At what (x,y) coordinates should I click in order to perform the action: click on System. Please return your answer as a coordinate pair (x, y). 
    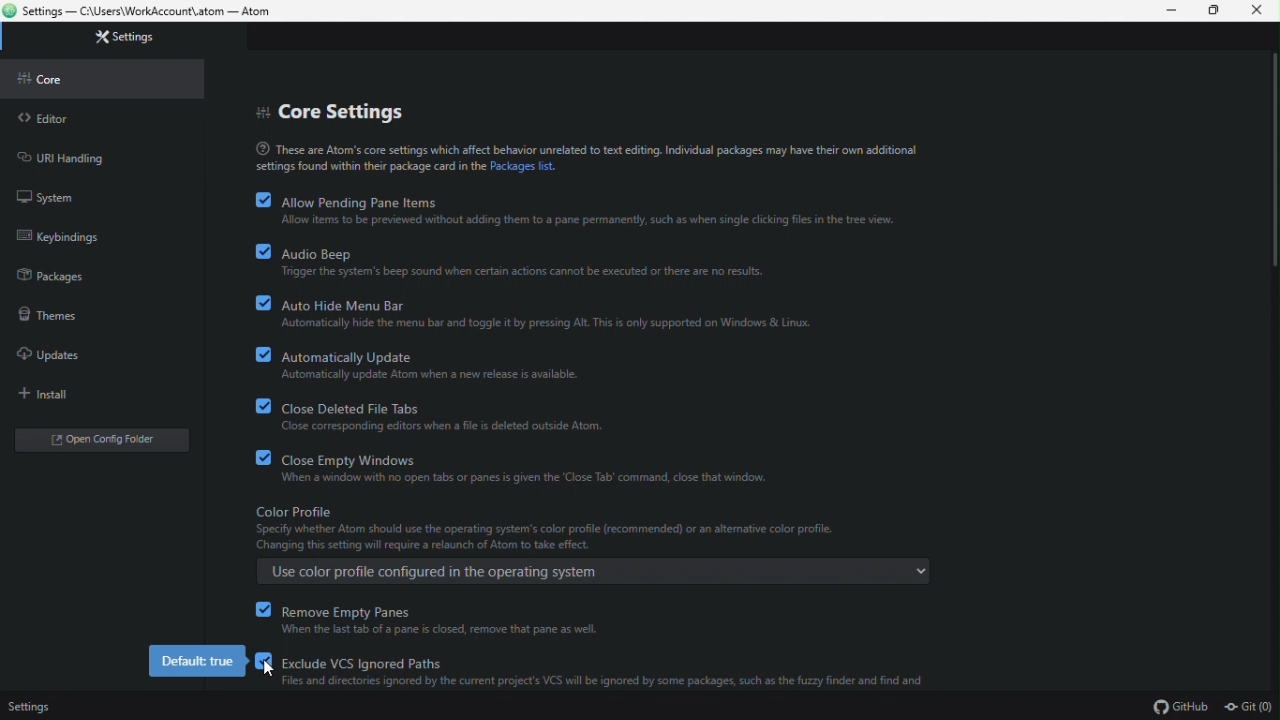
    Looking at the image, I should click on (99, 196).